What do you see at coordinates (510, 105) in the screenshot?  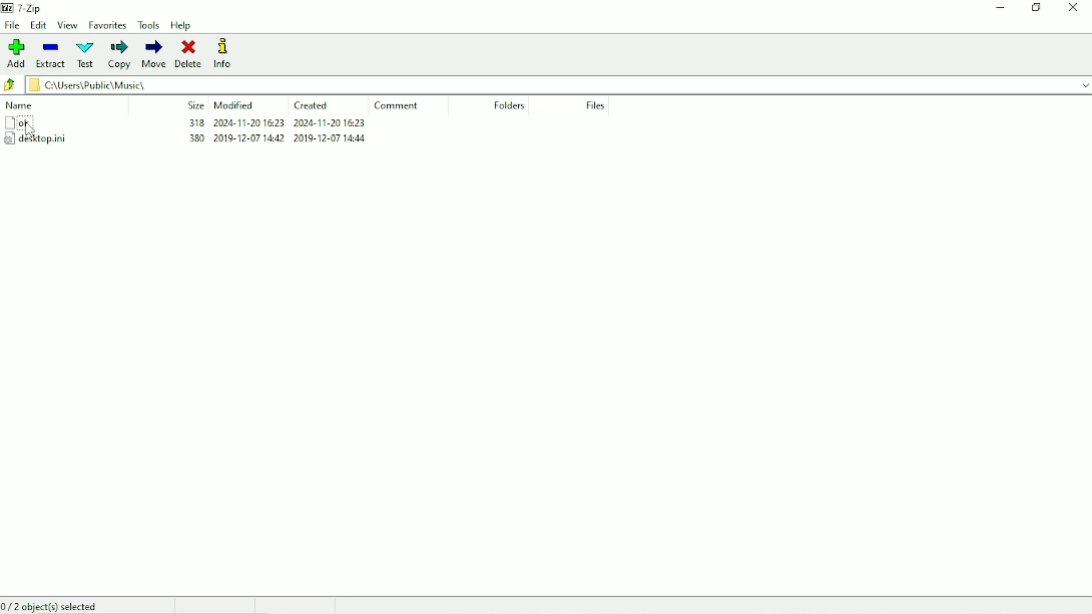 I see `Folders` at bounding box center [510, 105].